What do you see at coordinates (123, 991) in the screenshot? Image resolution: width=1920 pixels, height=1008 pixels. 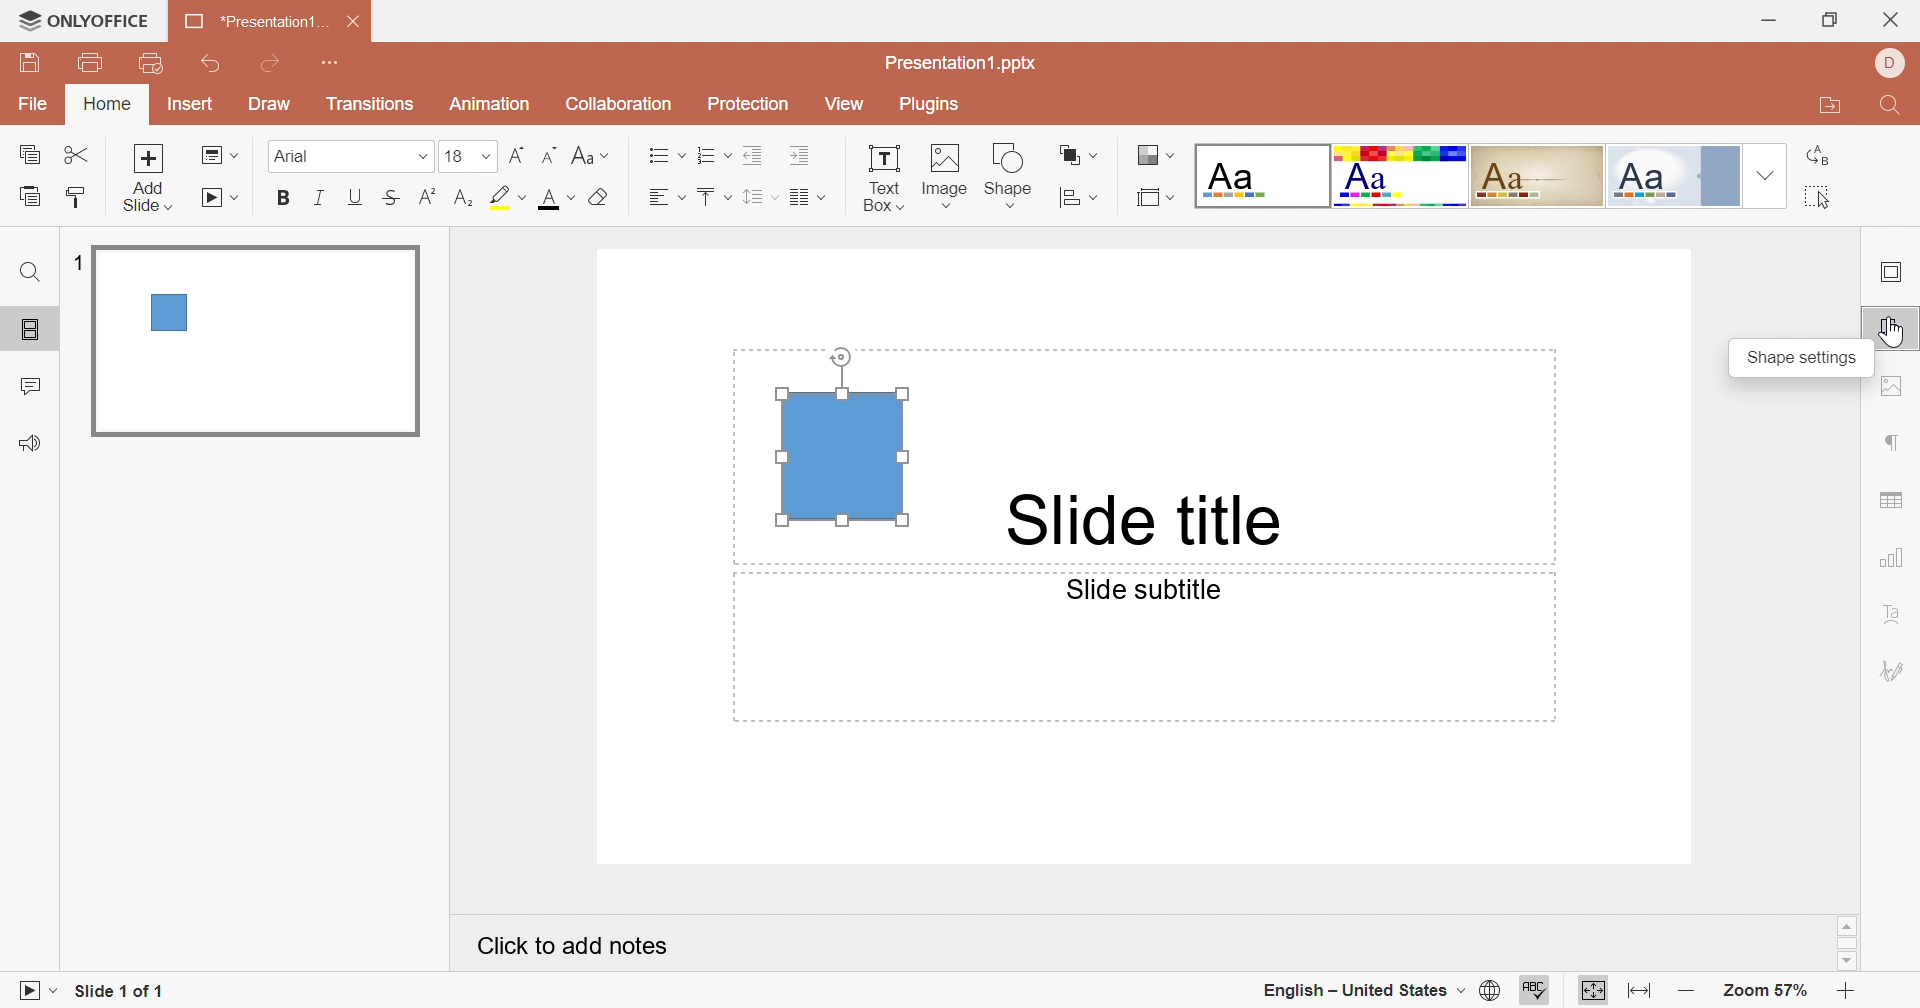 I see `Slide 1 of 1` at bounding box center [123, 991].